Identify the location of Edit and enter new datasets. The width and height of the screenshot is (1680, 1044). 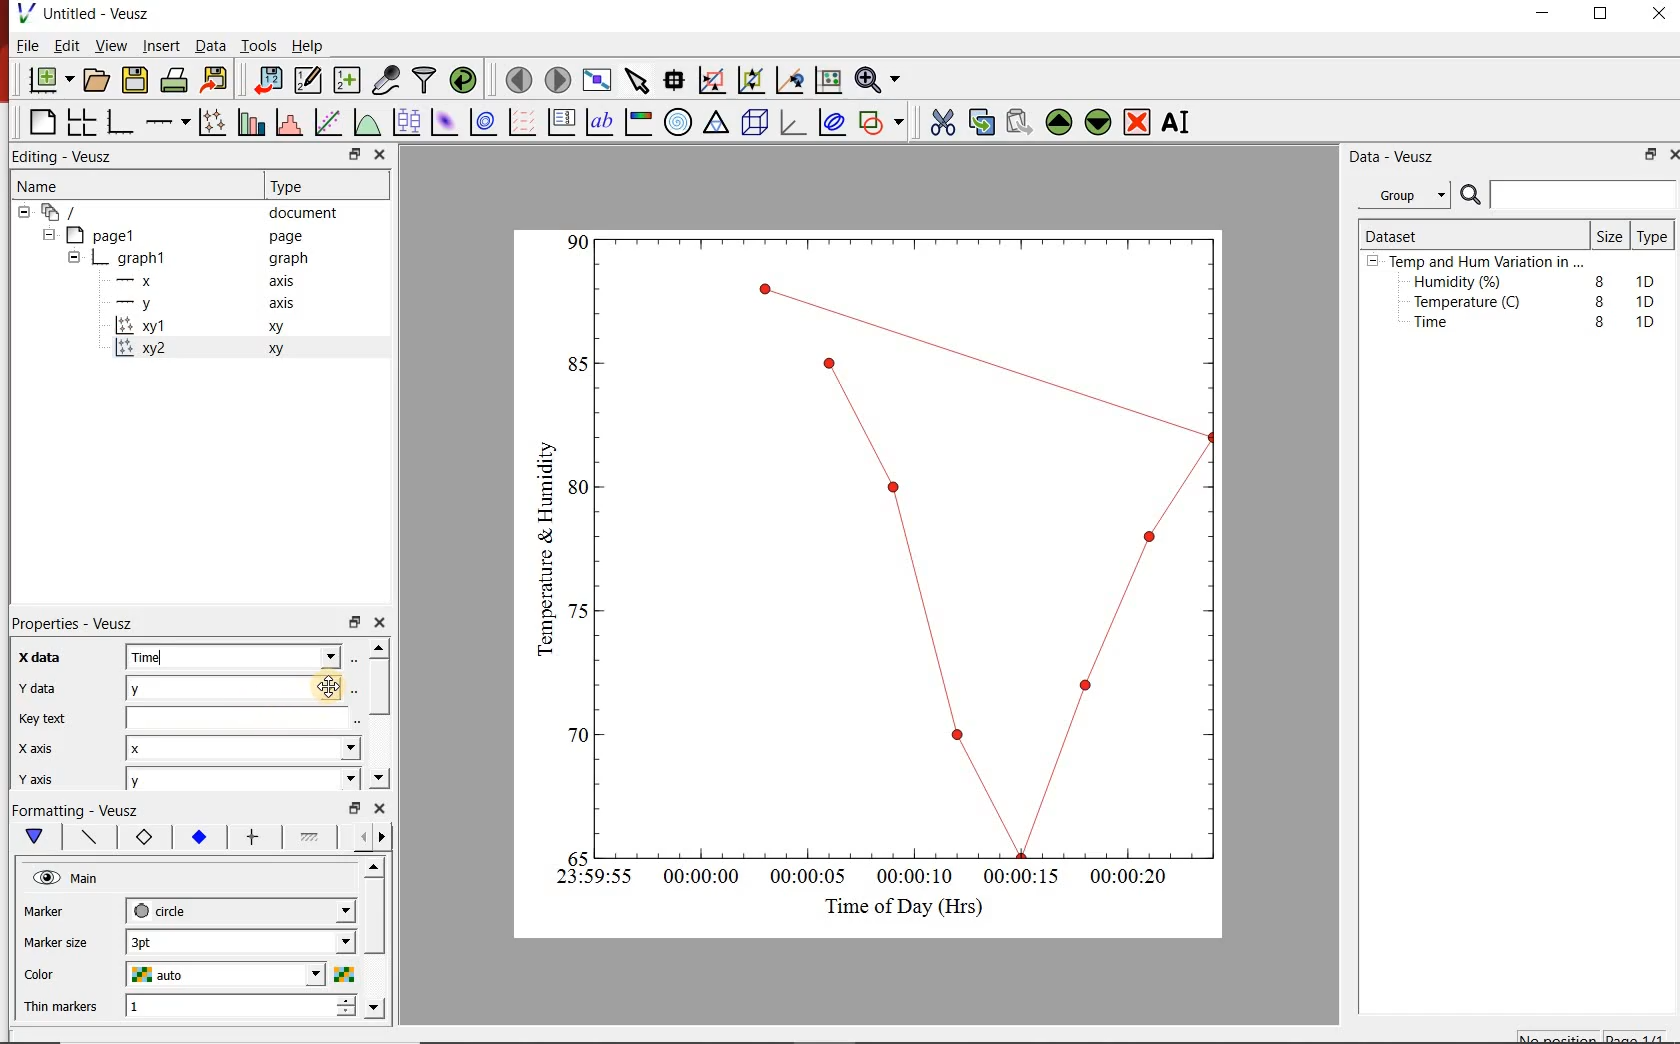
(309, 81).